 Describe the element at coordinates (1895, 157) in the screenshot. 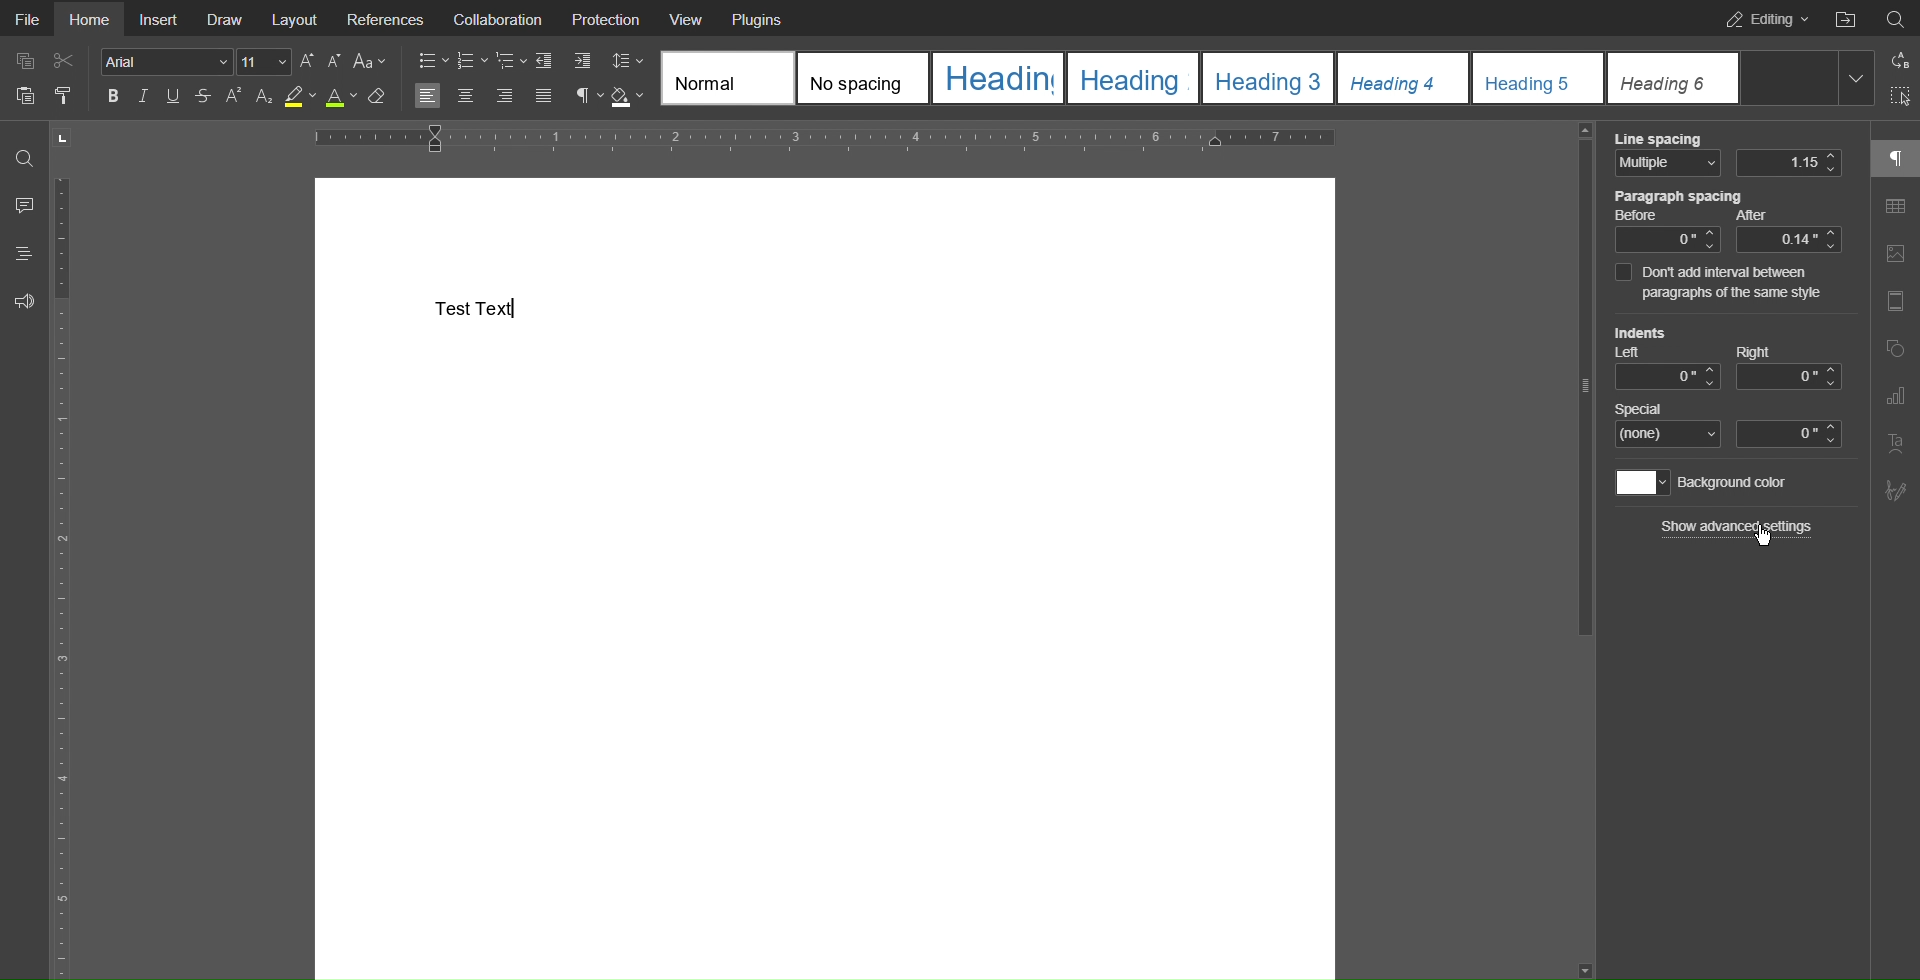

I see `Paragraph Settings` at that location.